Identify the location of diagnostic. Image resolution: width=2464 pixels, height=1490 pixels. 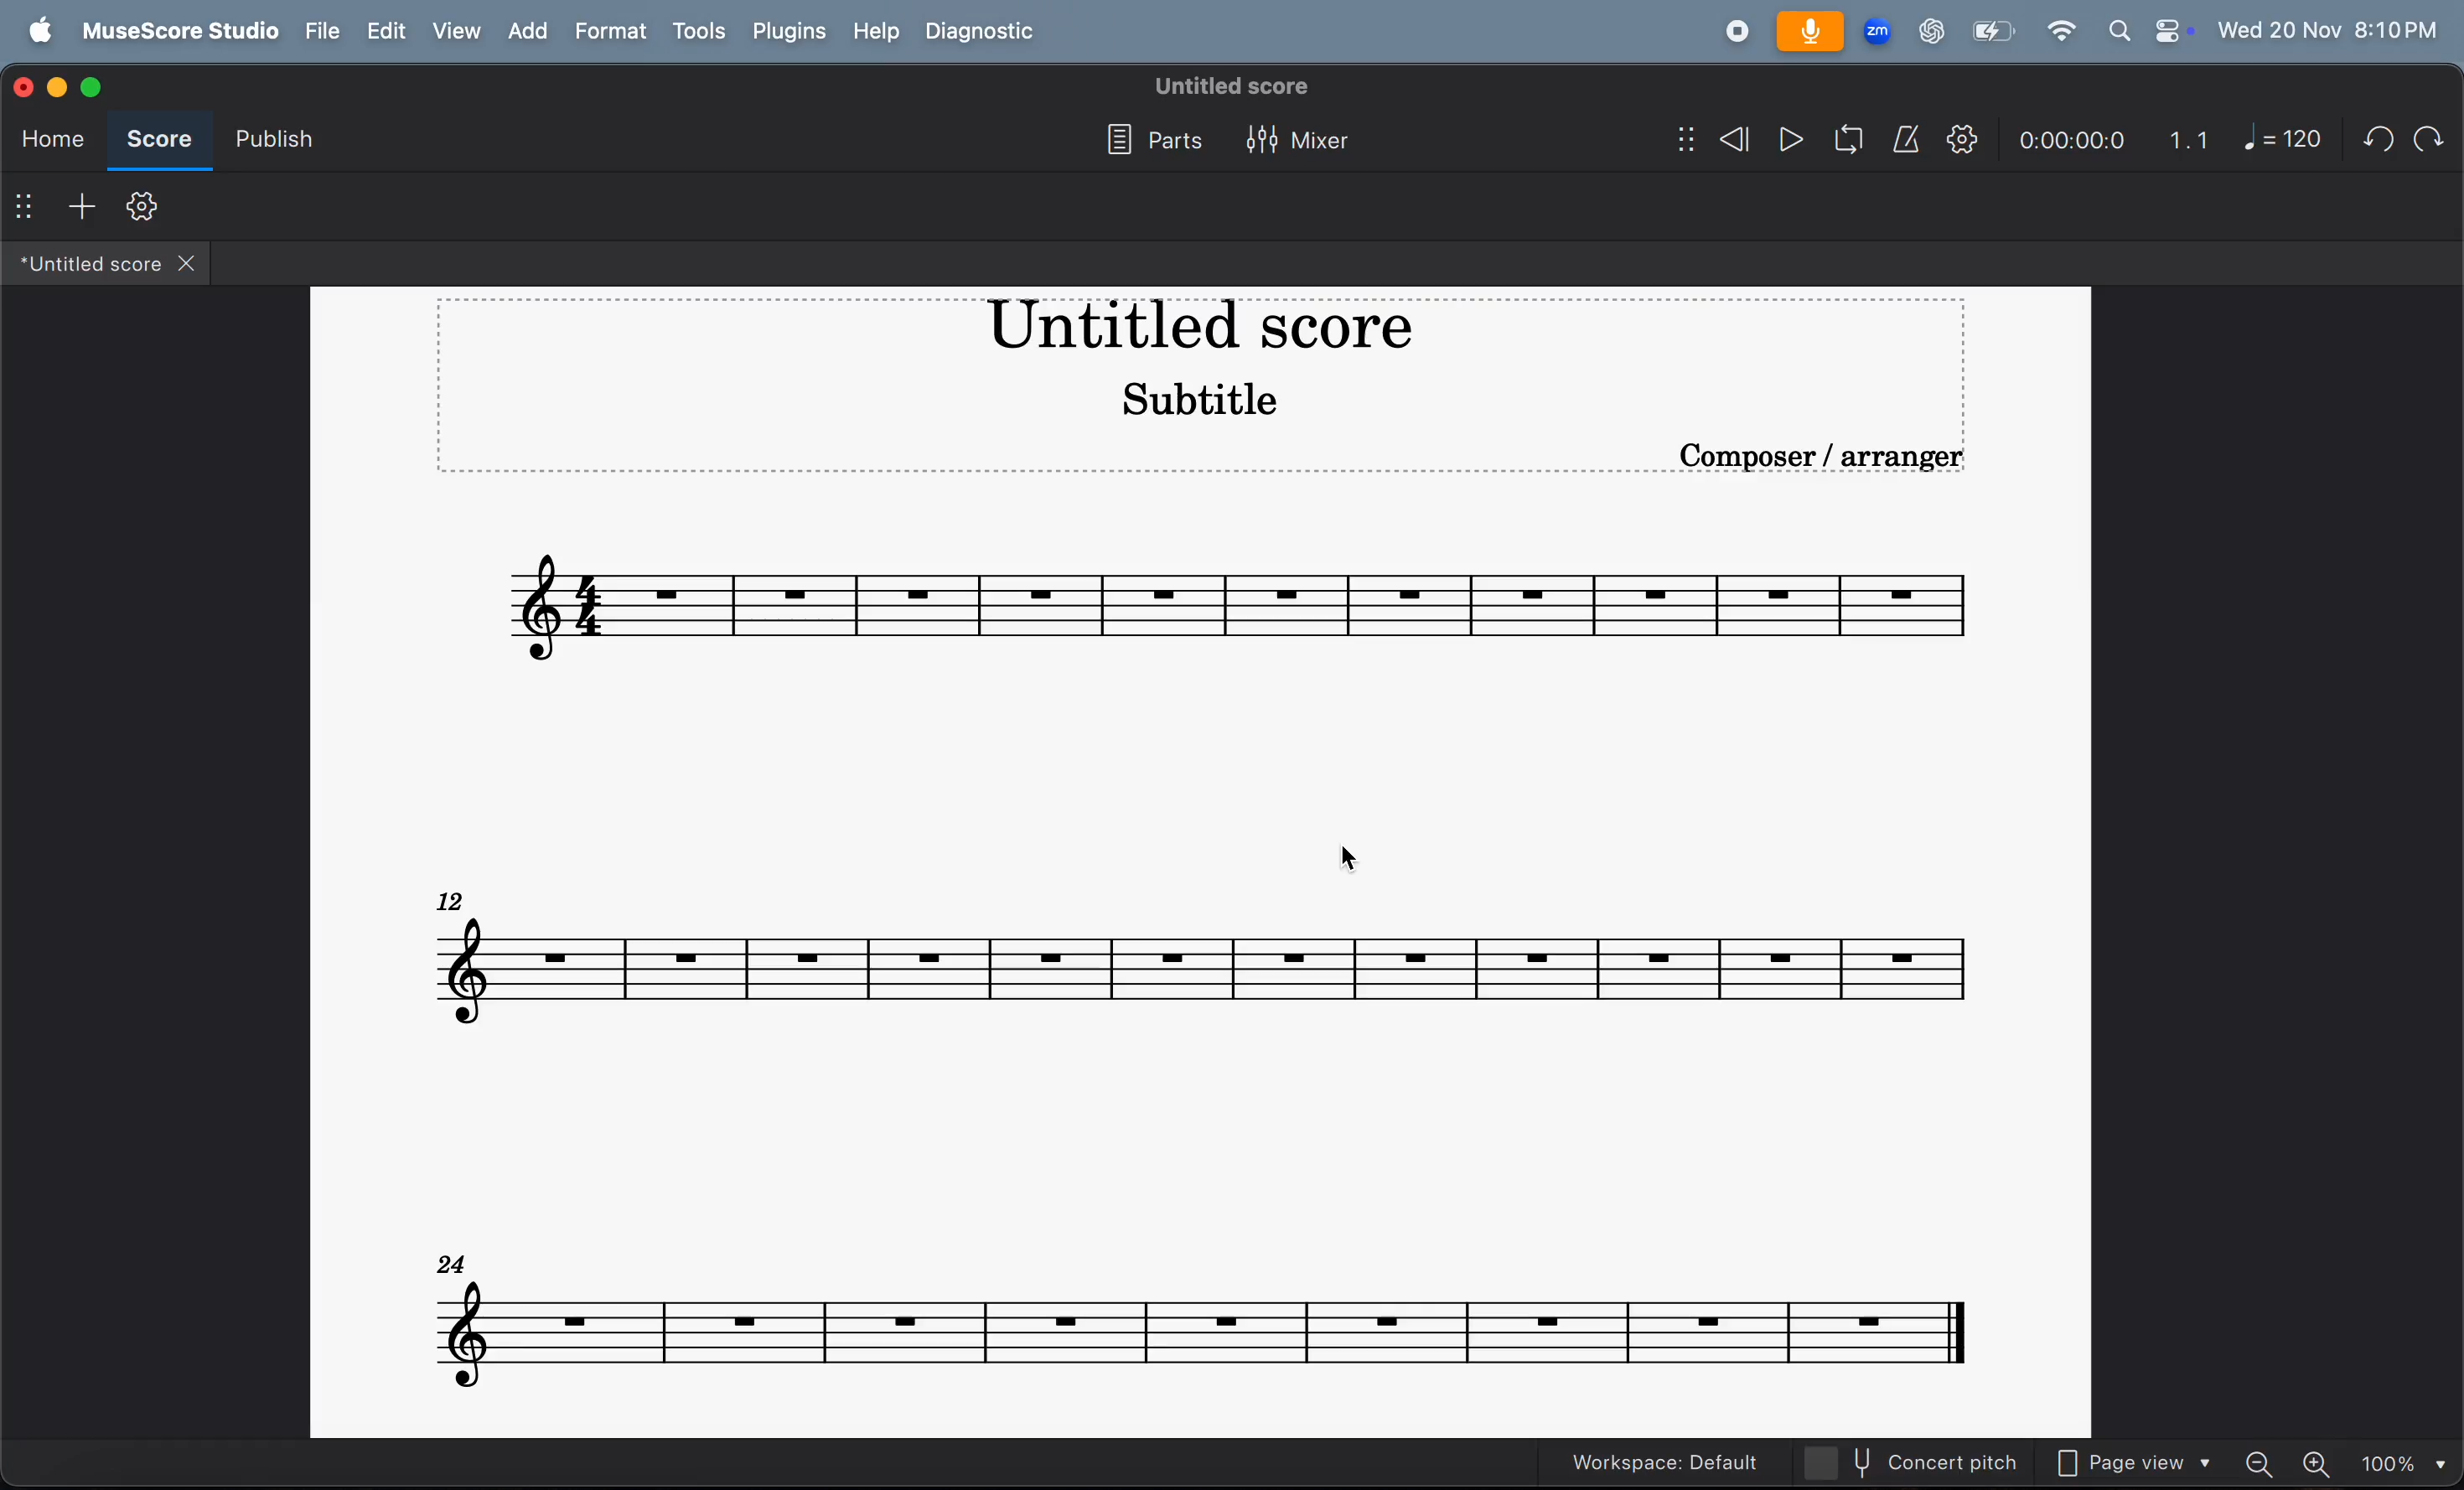
(983, 37).